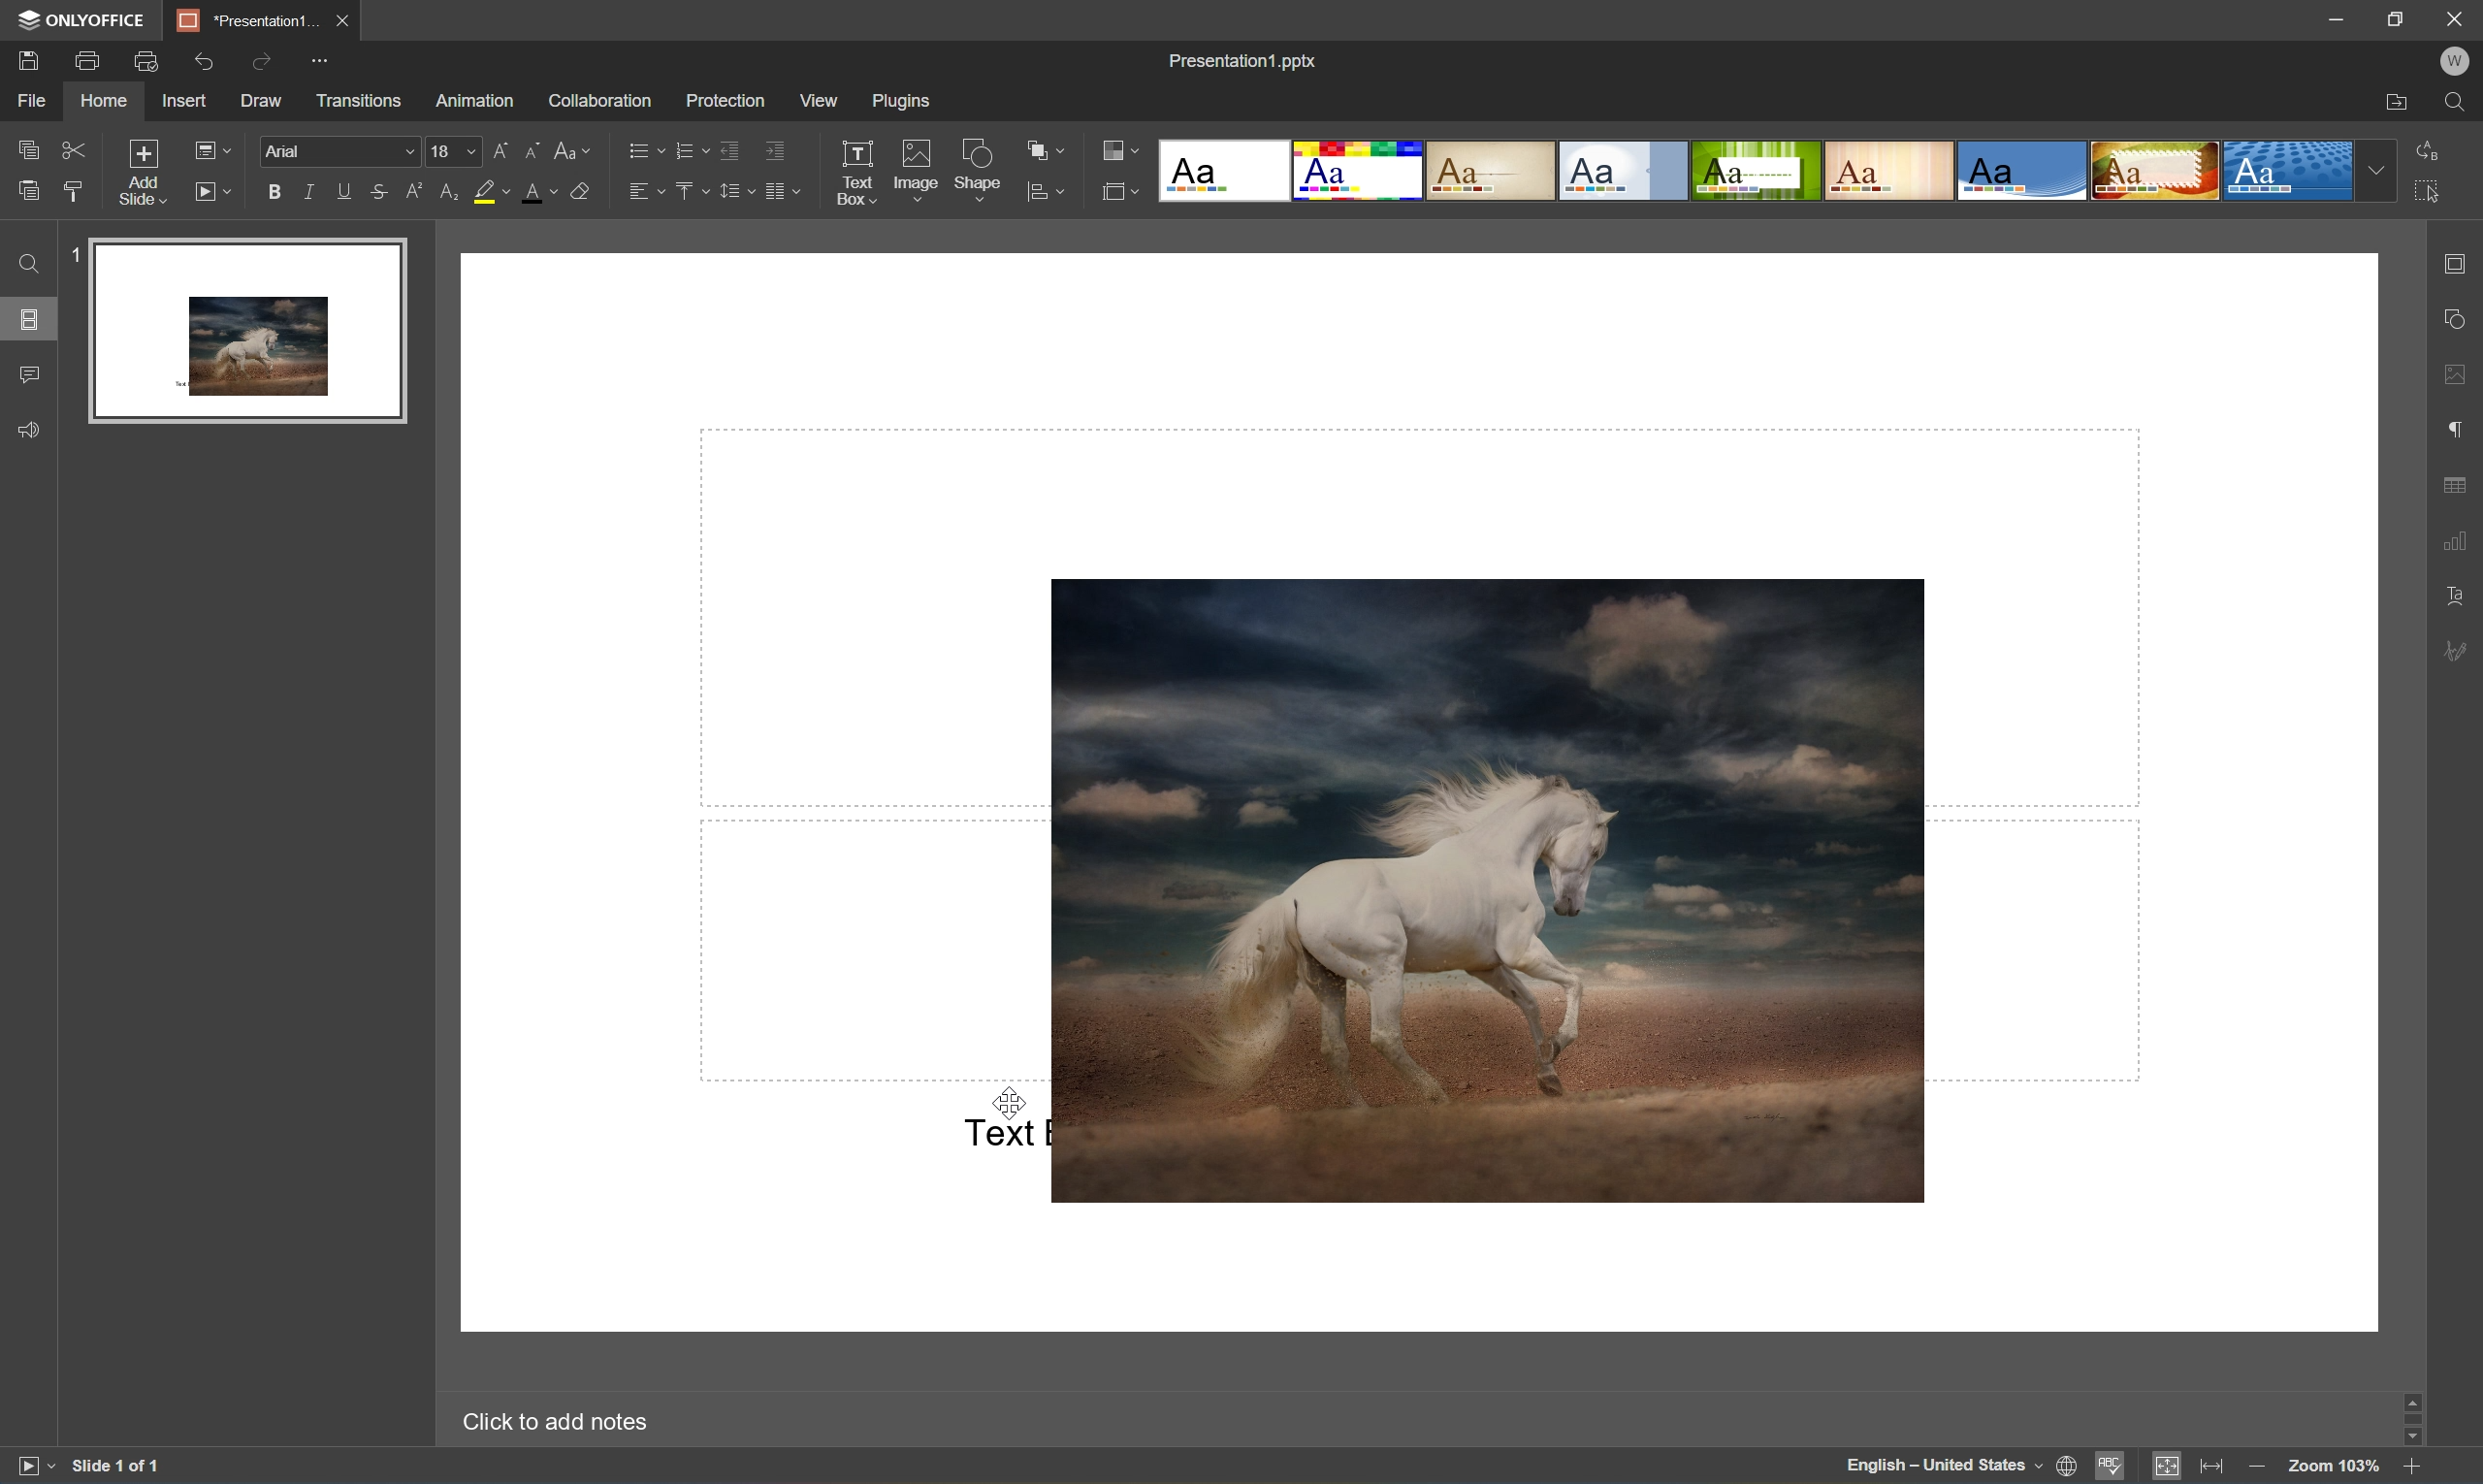 Image resolution: width=2483 pixels, height=1484 pixels. What do you see at coordinates (2457, 651) in the screenshot?
I see `Signature settings` at bounding box center [2457, 651].